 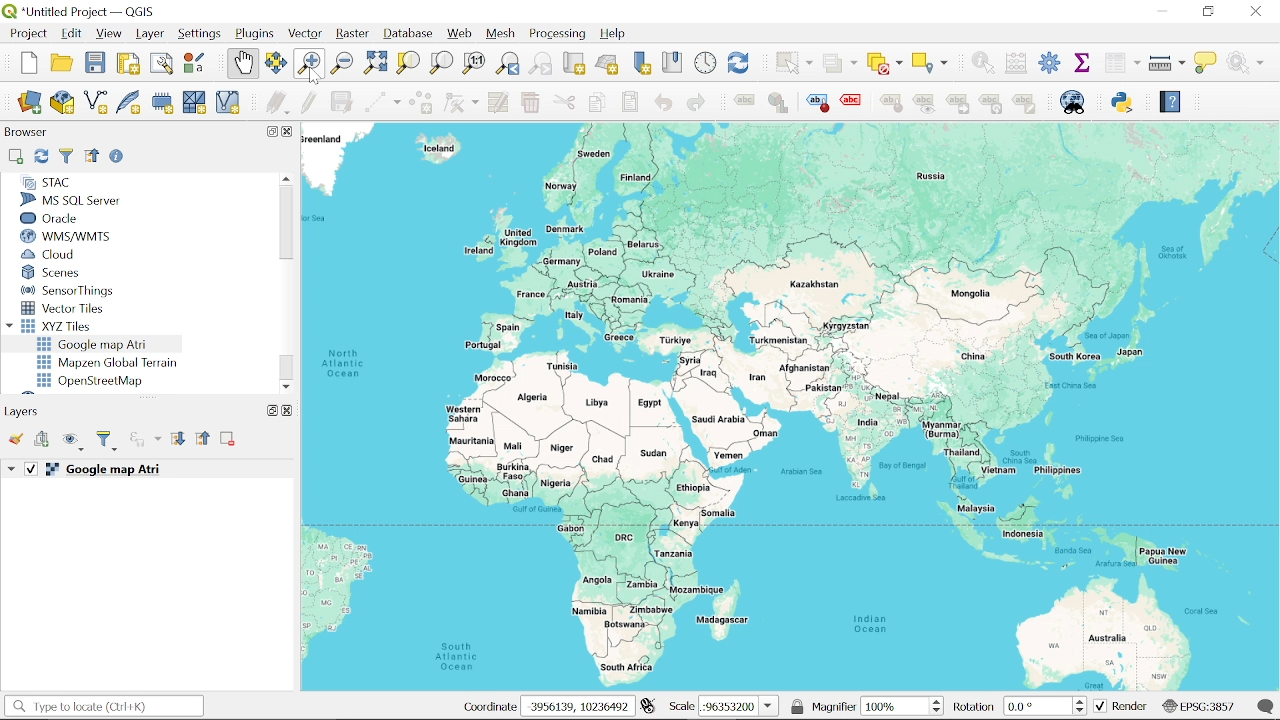 What do you see at coordinates (894, 106) in the screenshot?
I see `Pin/unpin label and diagrams` at bounding box center [894, 106].